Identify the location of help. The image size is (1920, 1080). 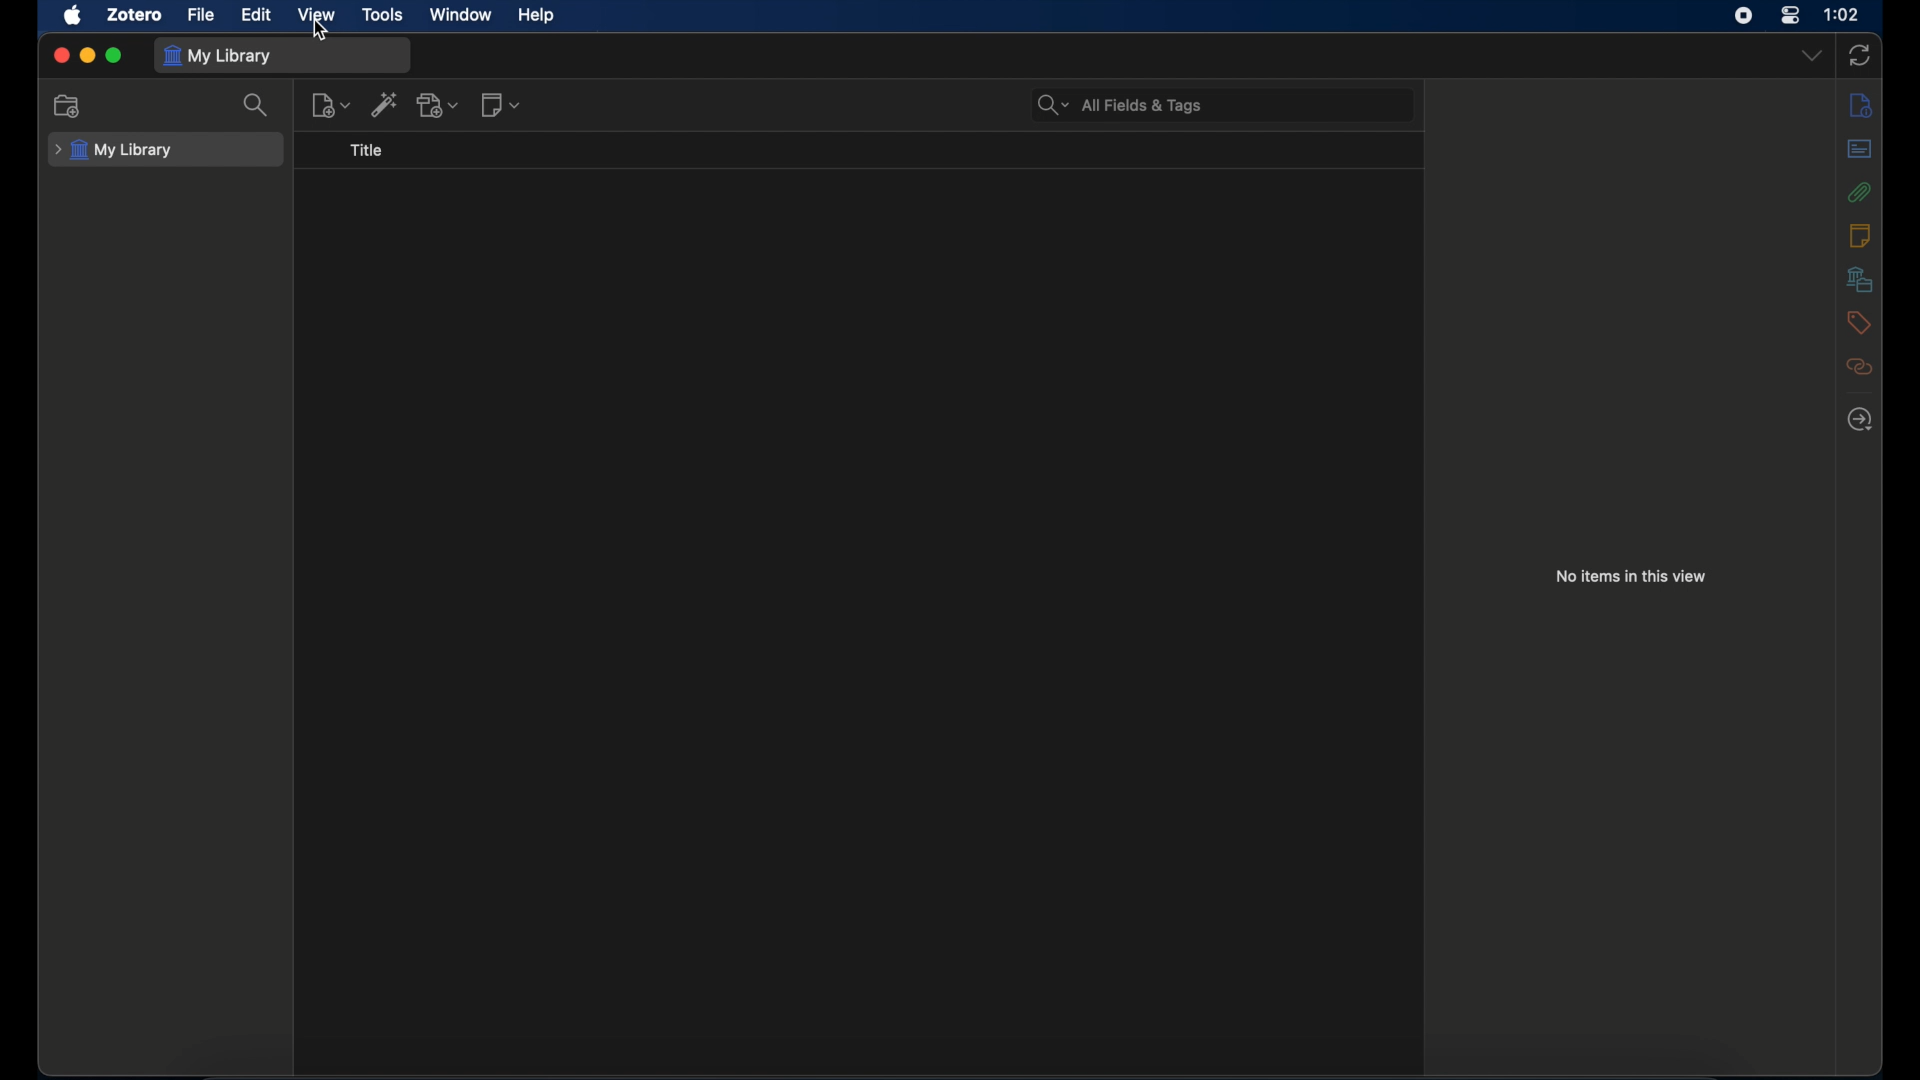
(536, 16).